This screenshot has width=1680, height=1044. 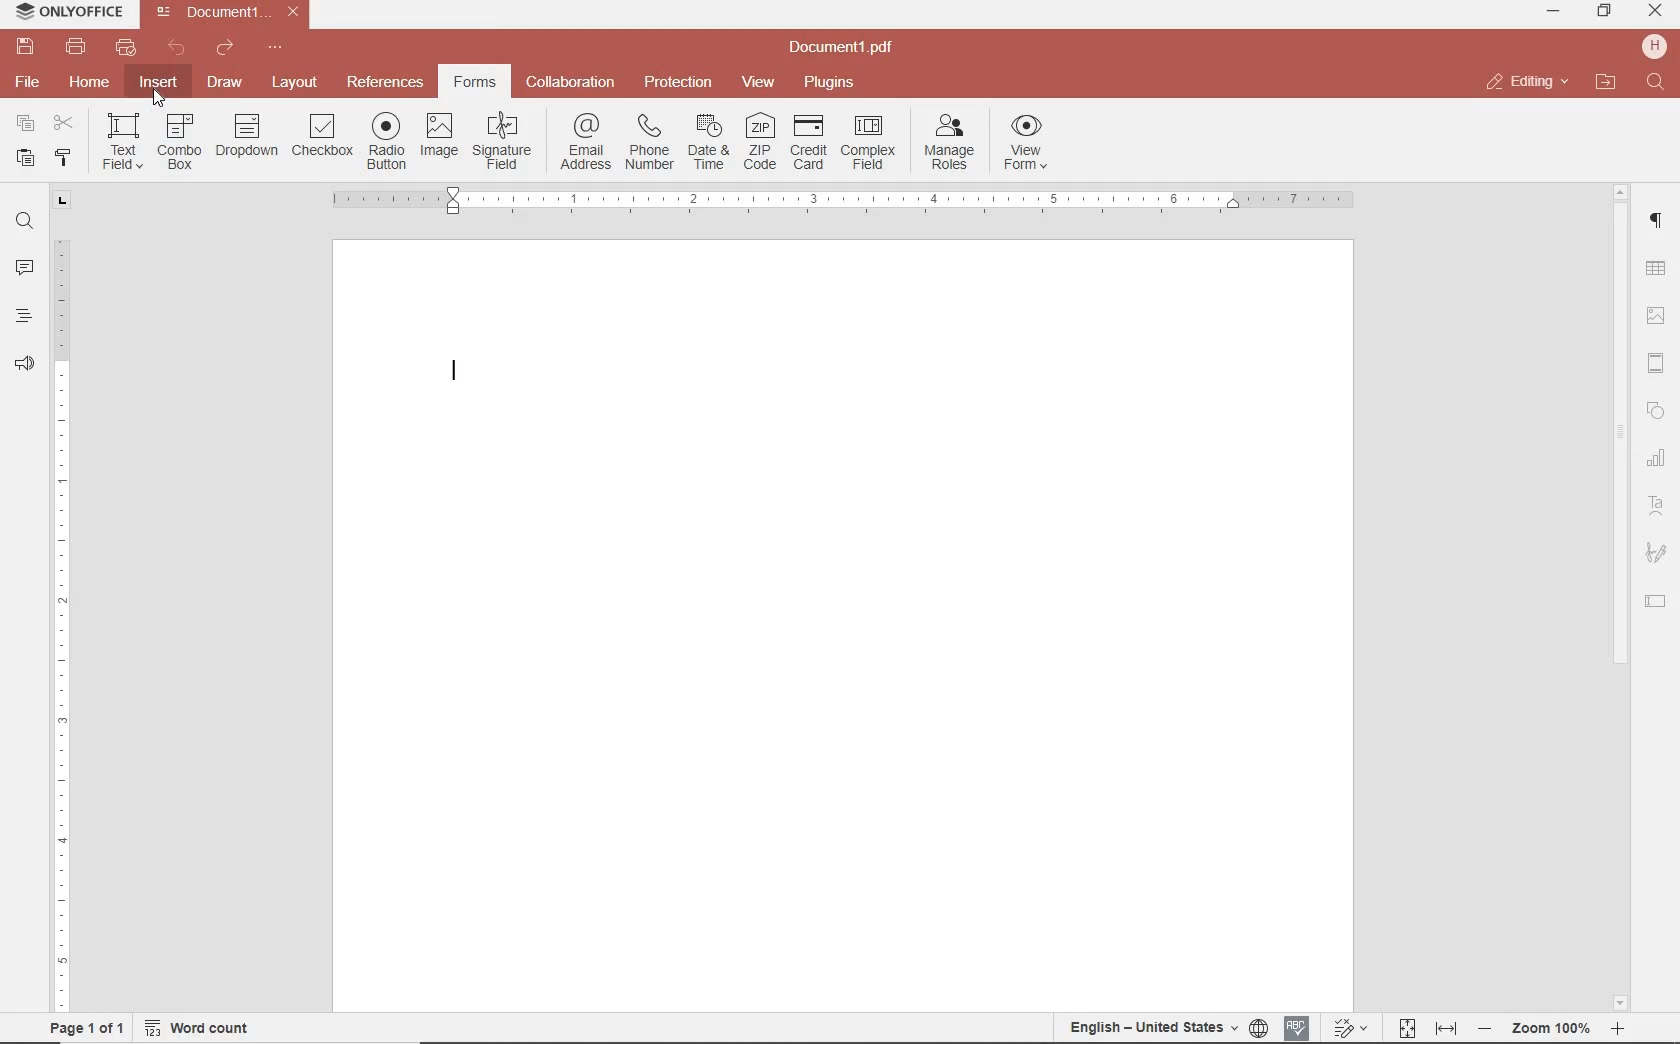 What do you see at coordinates (1657, 364) in the screenshot?
I see `HEADERS & FOOTERS` at bounding box center [1657, 364].